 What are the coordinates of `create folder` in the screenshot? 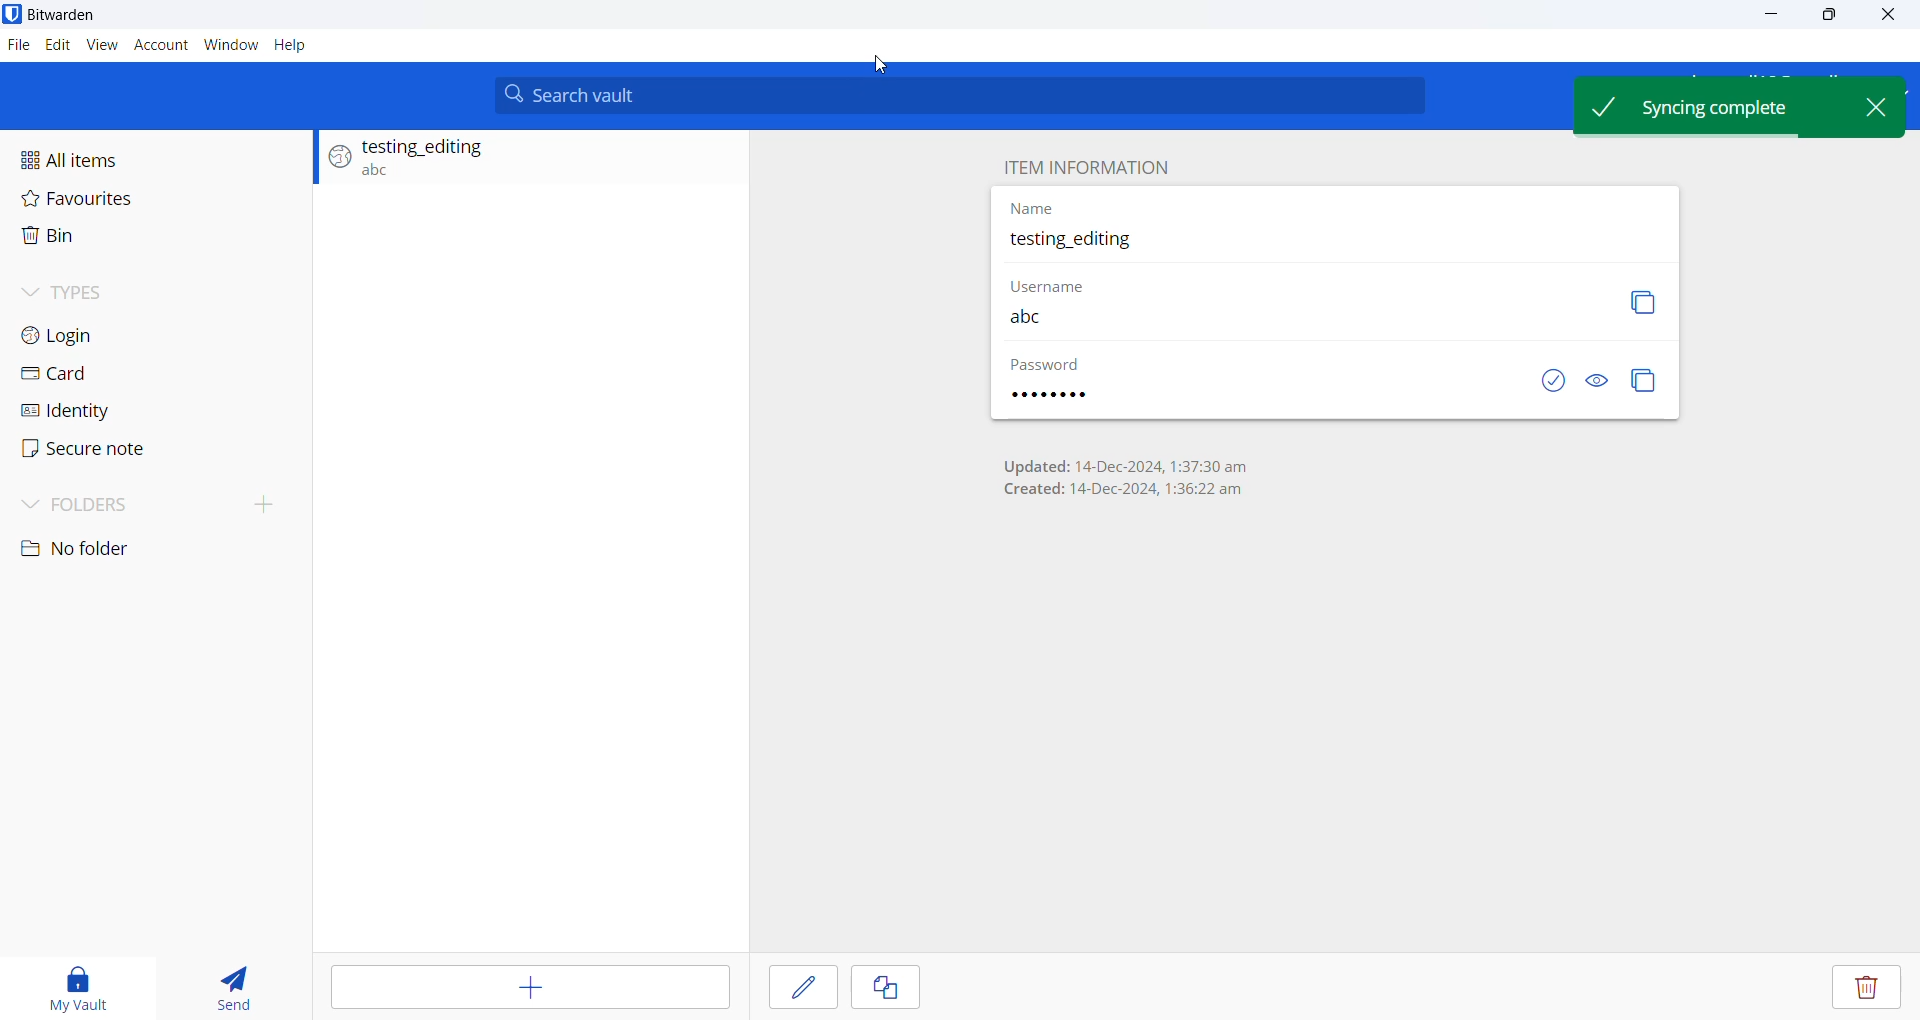 It's located at (272, 503).